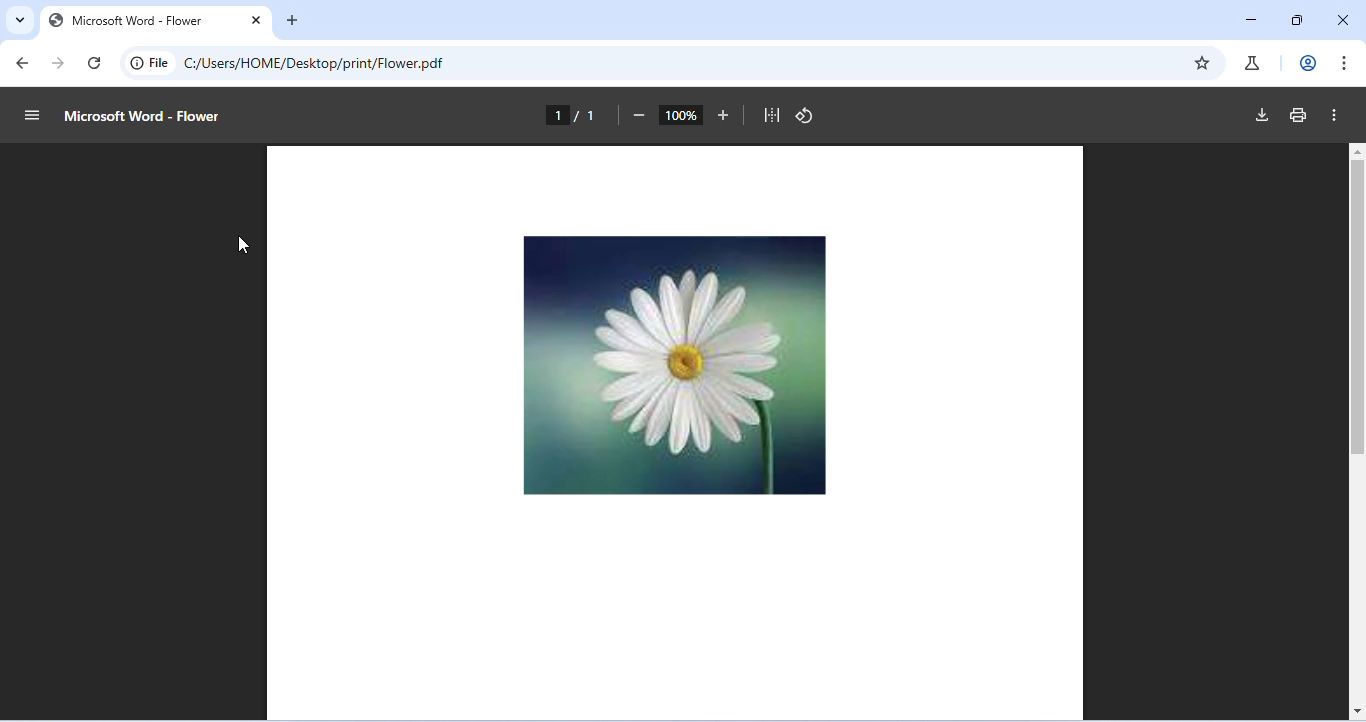 Image resolution: width=1366 pixels, height=722 pixels. Describe the element at coordinates (569, 116) in the screenshot. I see `1/1` at that location.